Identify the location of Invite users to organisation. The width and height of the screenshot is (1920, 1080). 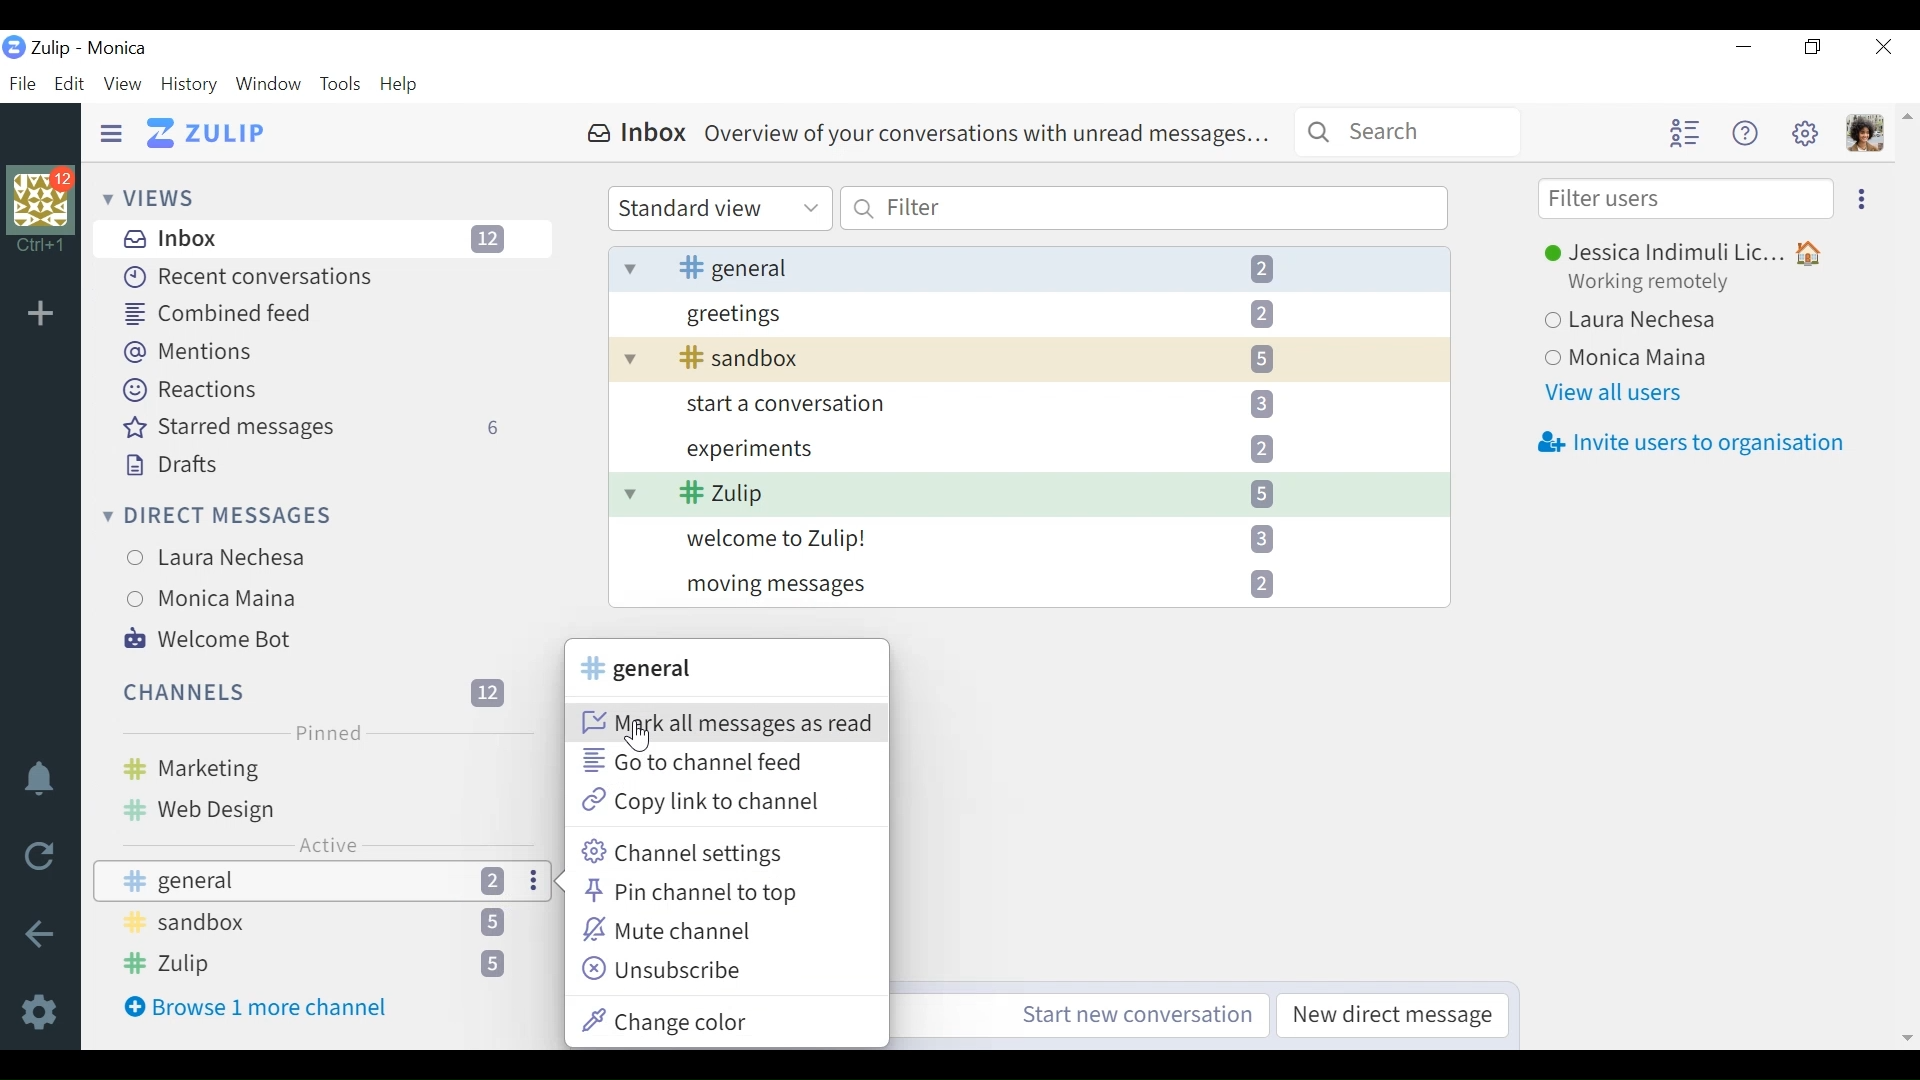
(1690, 444).